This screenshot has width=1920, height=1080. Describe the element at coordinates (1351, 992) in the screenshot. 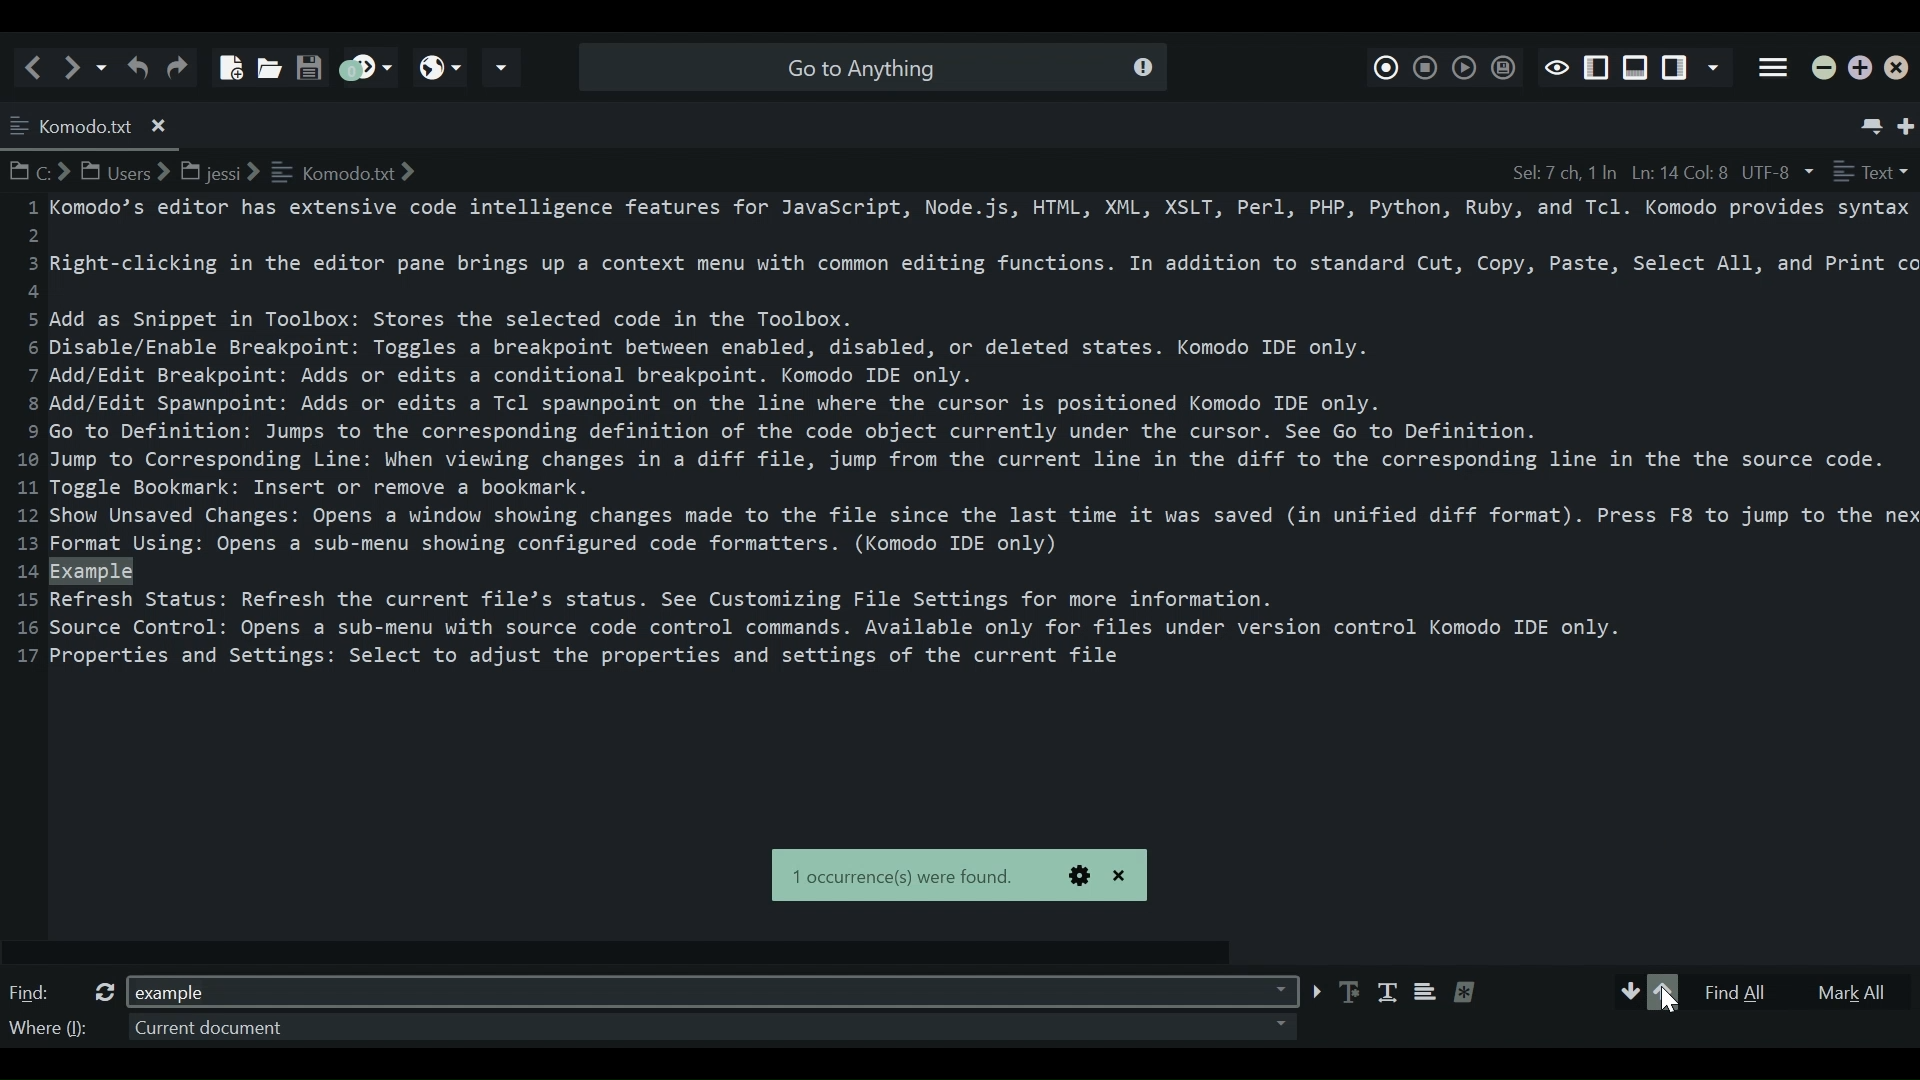

I see `Match Case` at that location.